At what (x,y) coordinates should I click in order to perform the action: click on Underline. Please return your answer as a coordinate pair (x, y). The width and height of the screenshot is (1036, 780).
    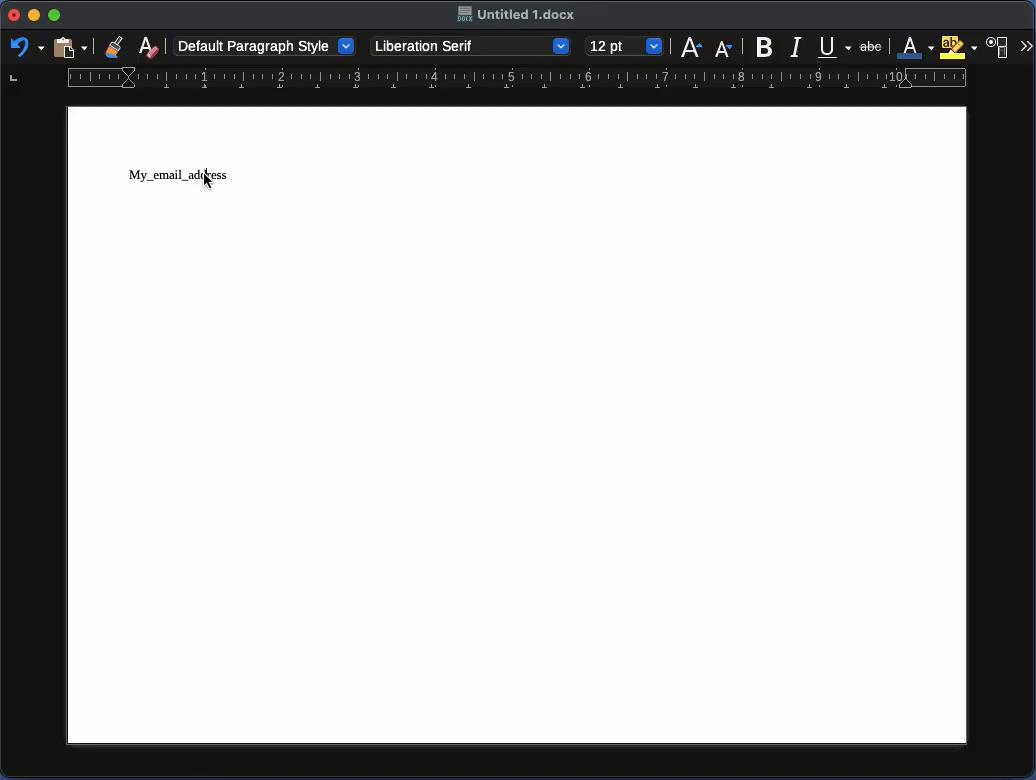
    Looking at the image, I should click on (833, 45).